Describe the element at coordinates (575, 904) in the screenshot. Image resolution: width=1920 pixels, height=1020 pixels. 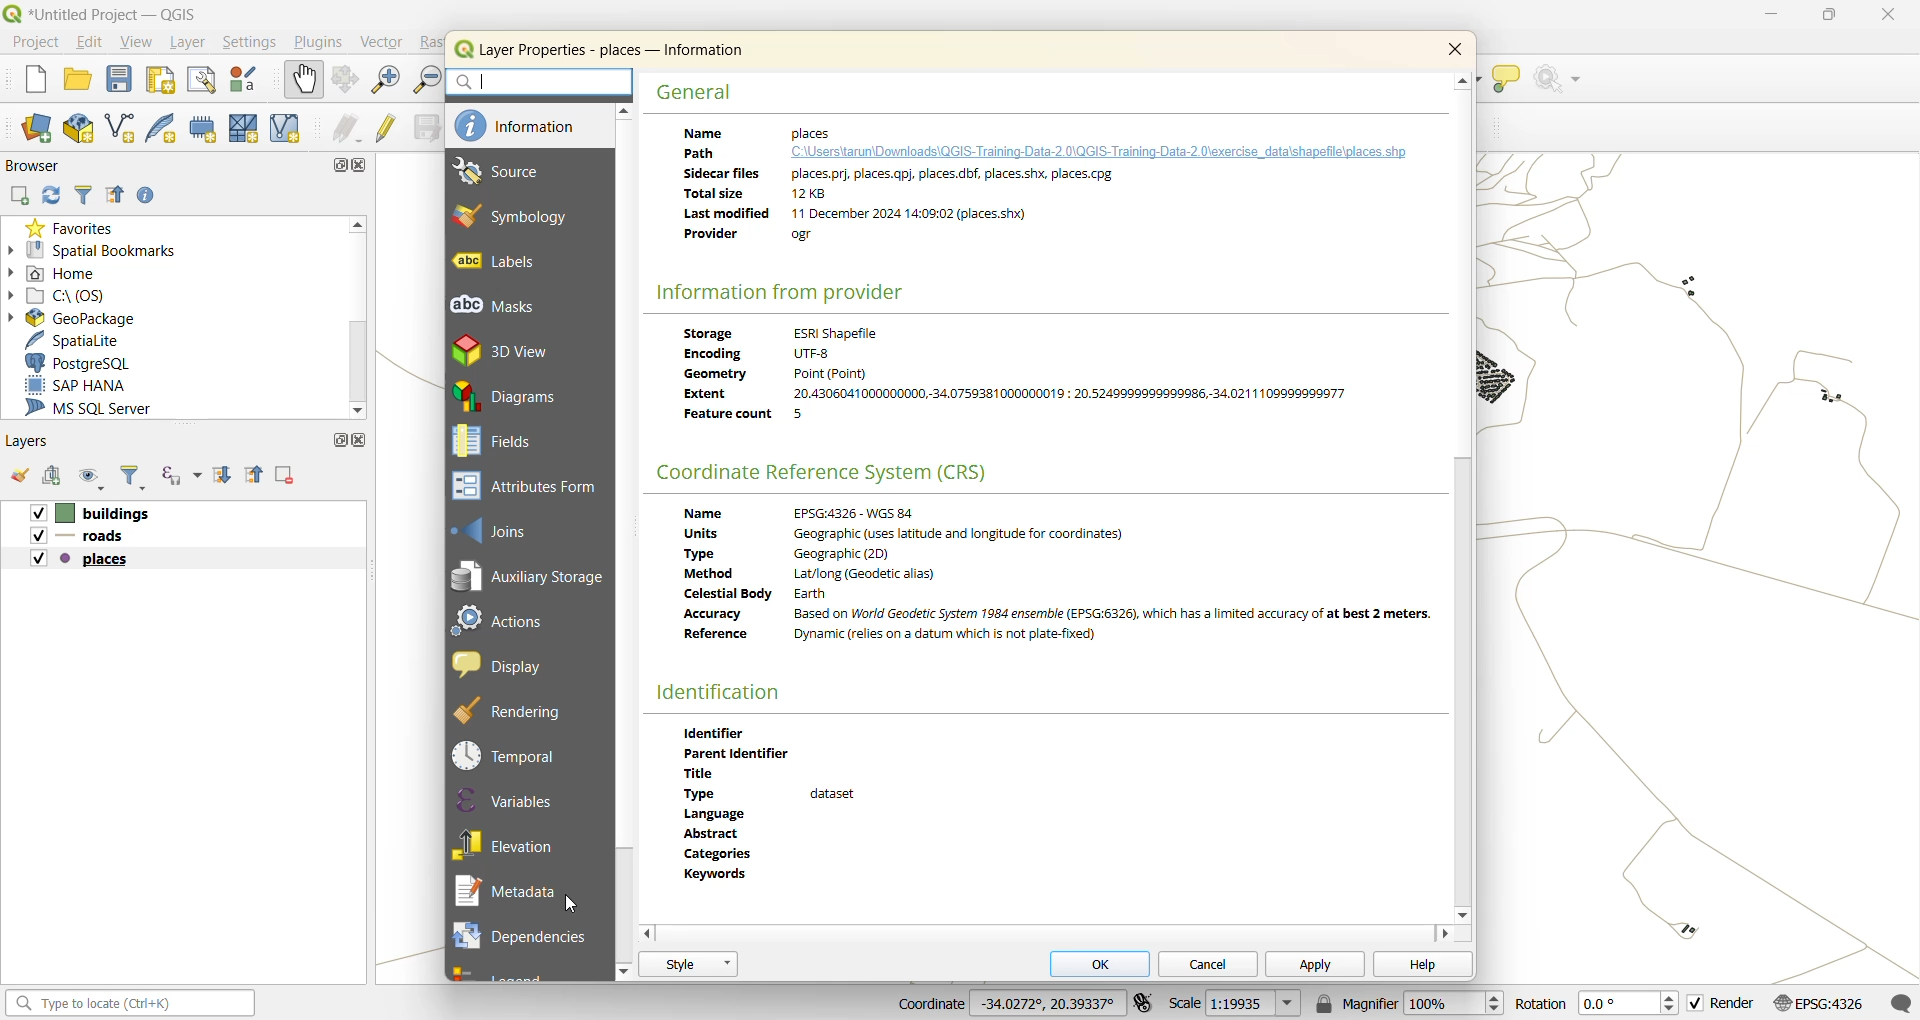
I see `cursor` at that location.